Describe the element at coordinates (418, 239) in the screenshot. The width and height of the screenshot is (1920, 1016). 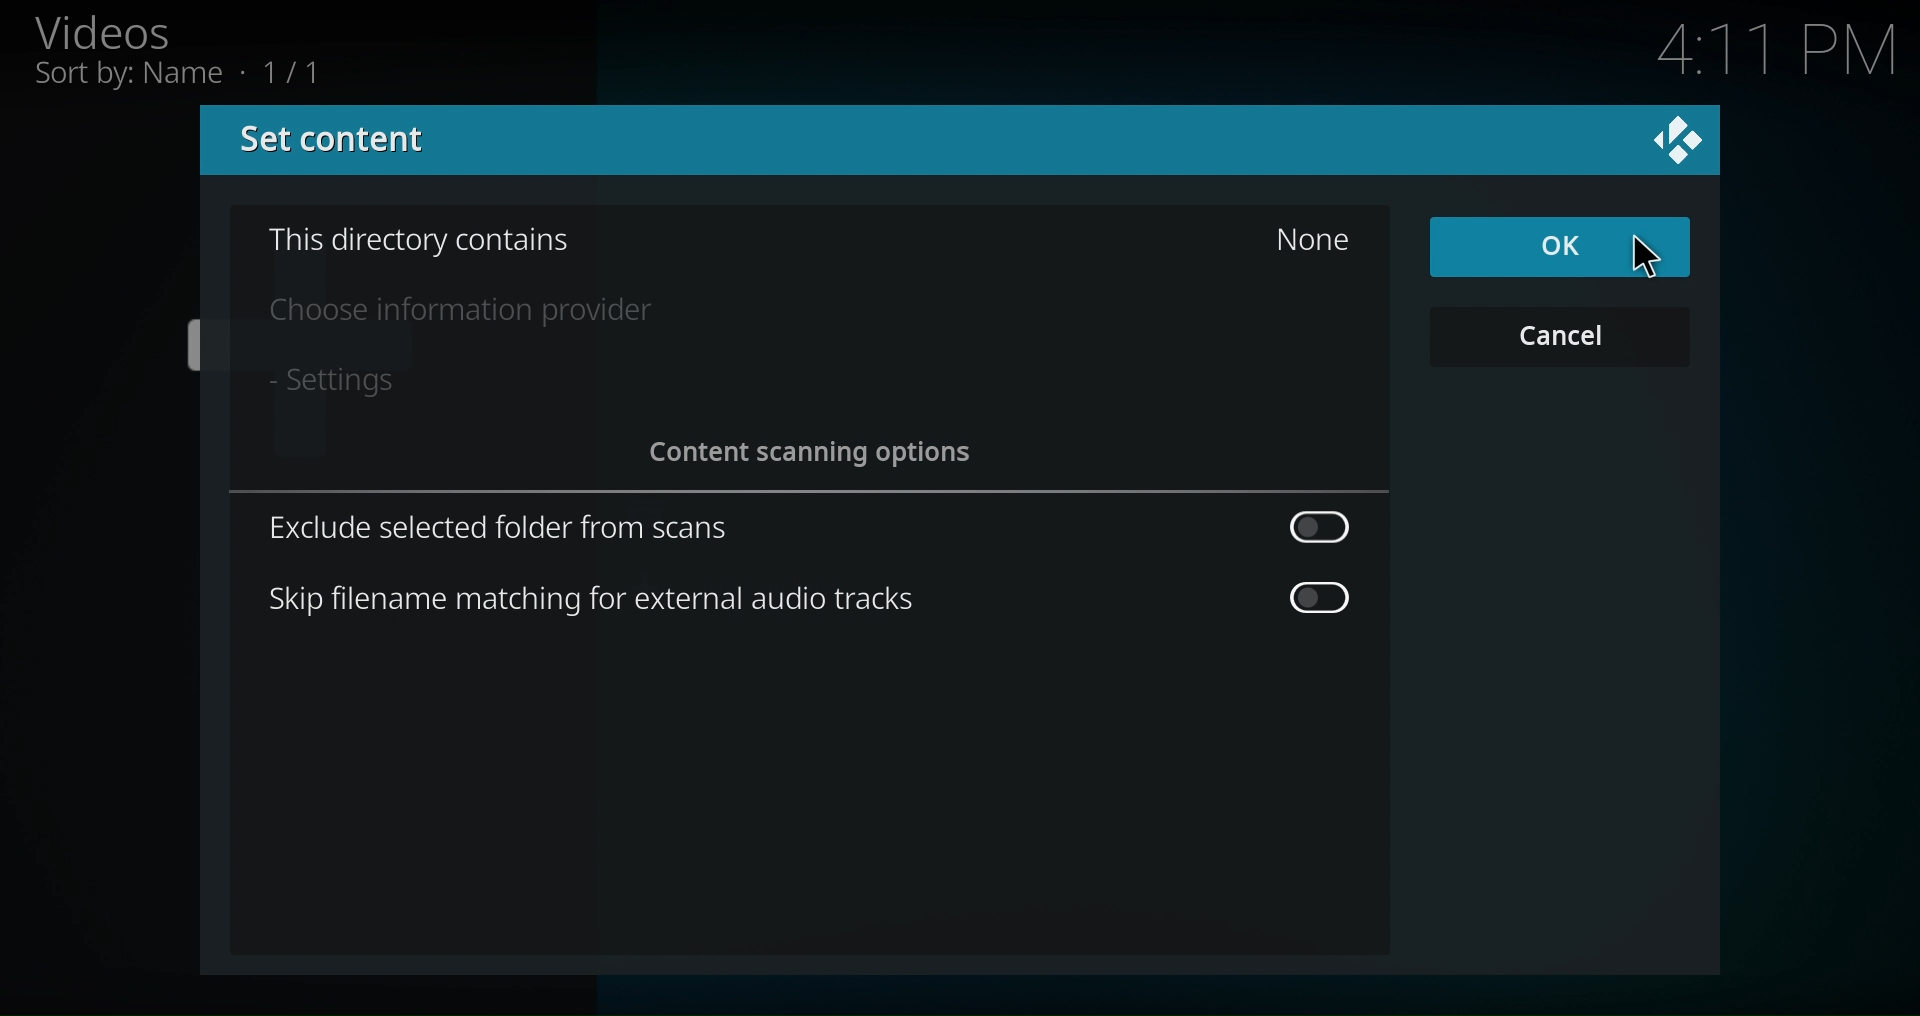
I see `This Directory contains None` at that location.